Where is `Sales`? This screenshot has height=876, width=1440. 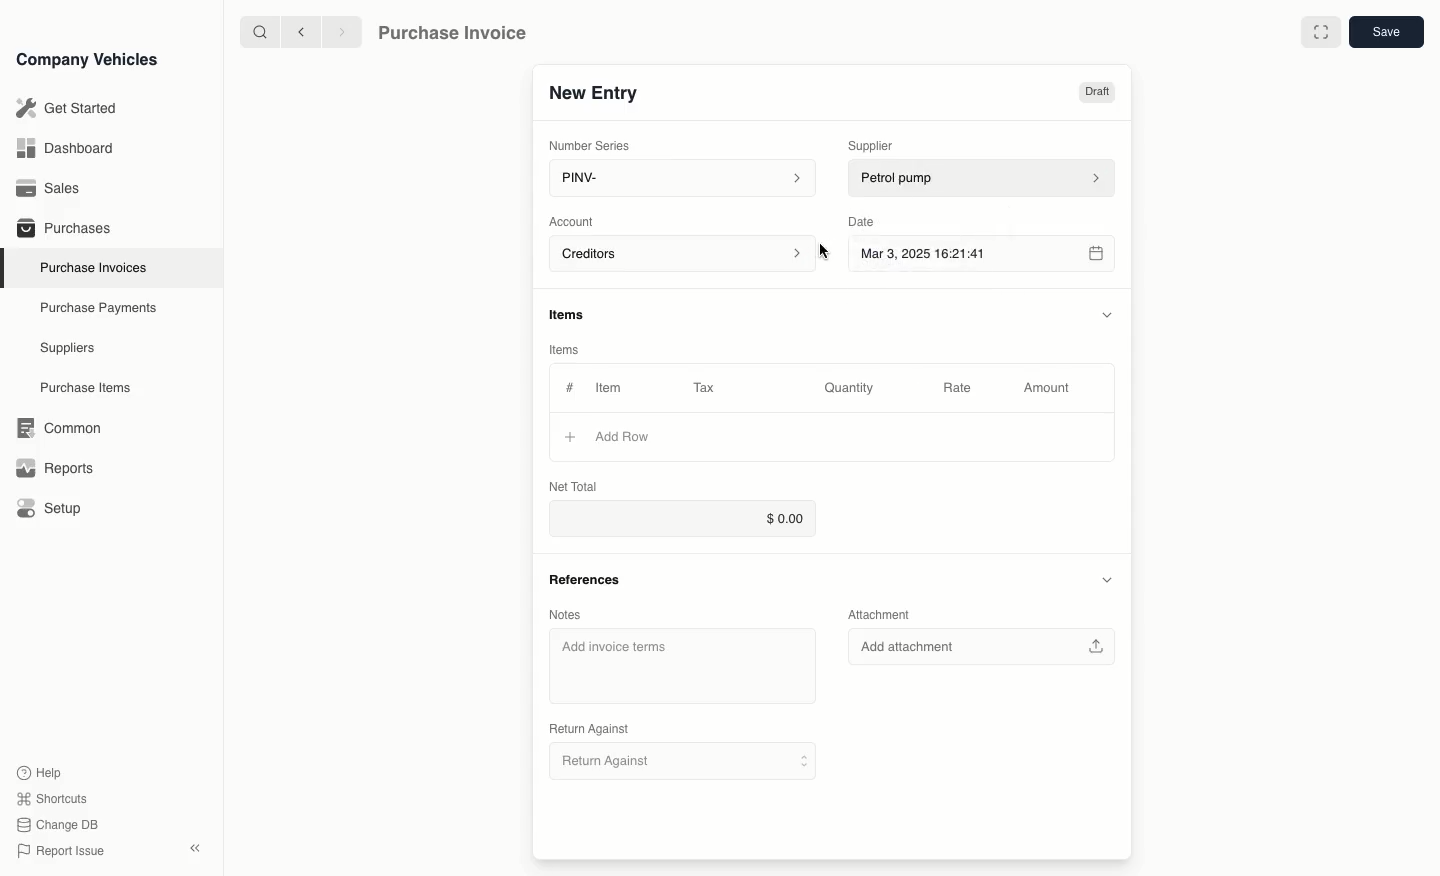 Sales is located at coordinates (49, 188).